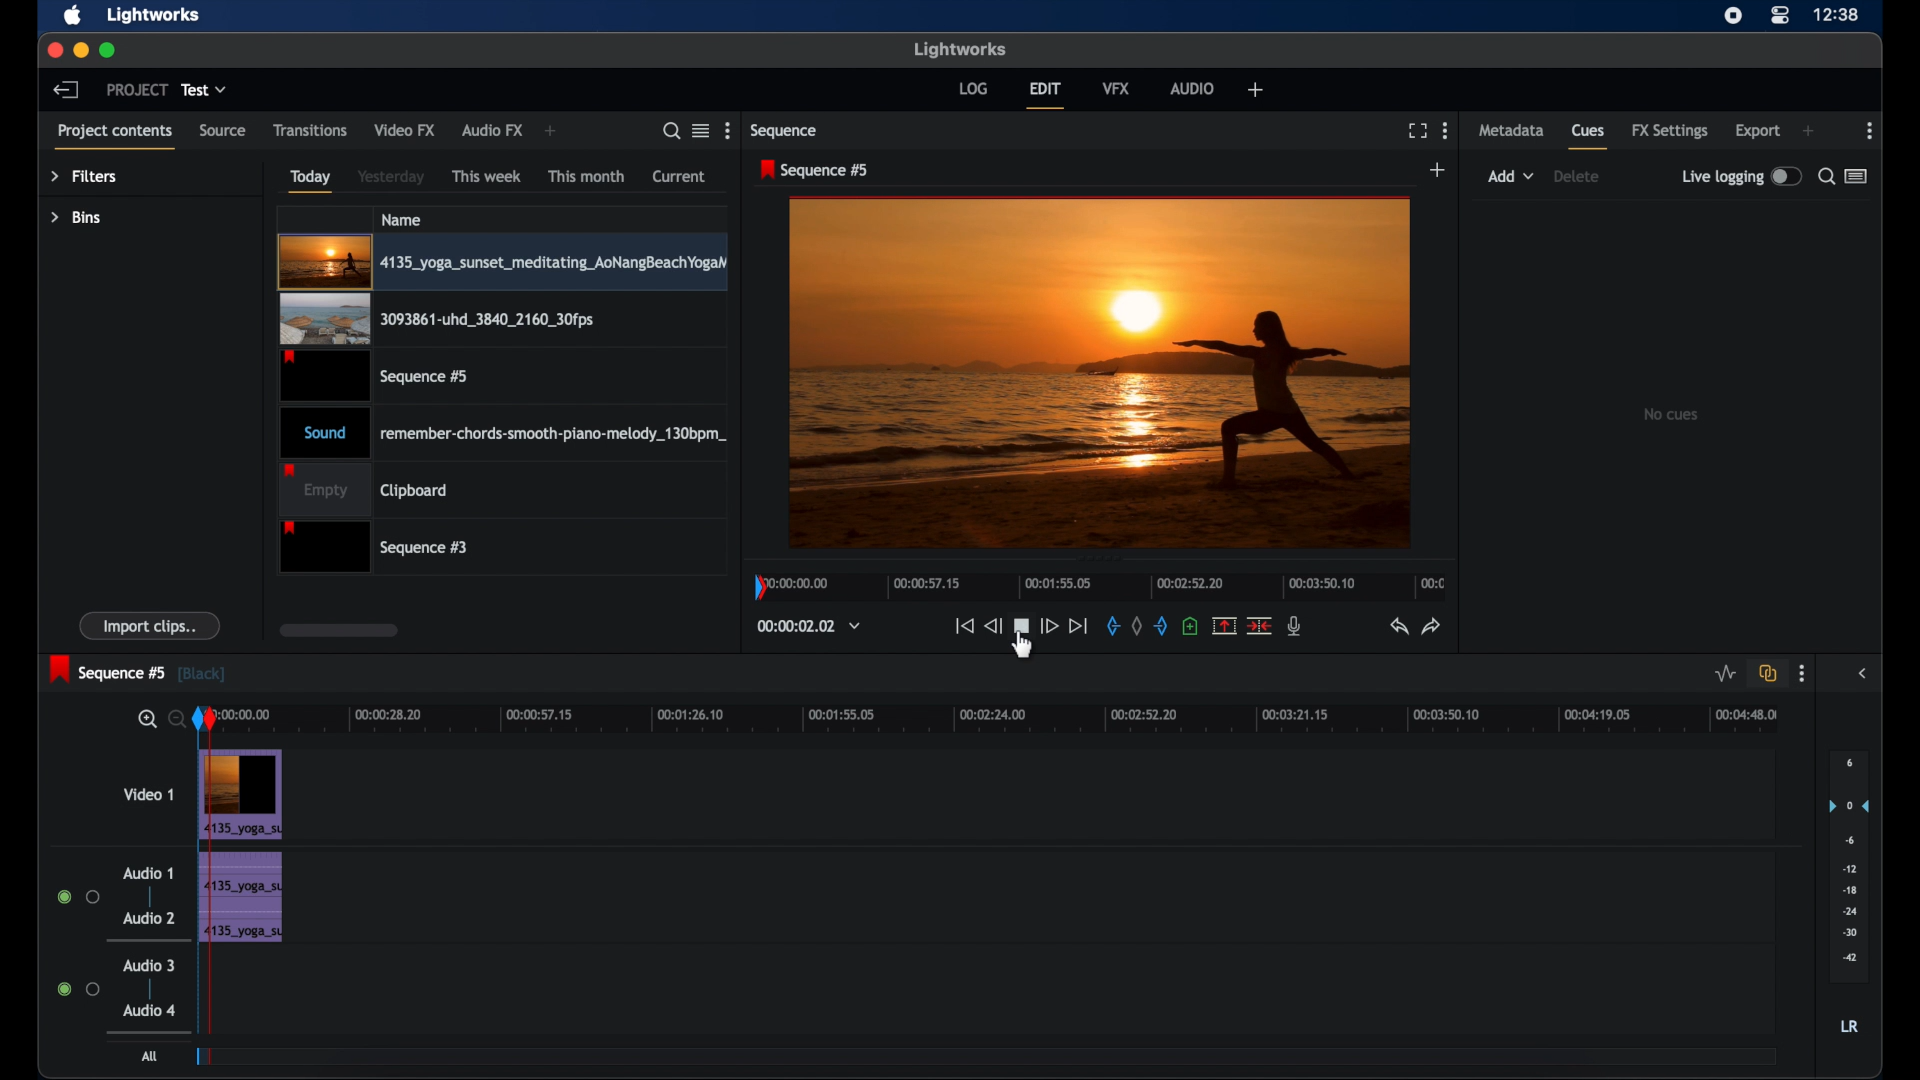  Describe the element at coordinates (586, 175) in the screenshot. I see `this month` at that location.